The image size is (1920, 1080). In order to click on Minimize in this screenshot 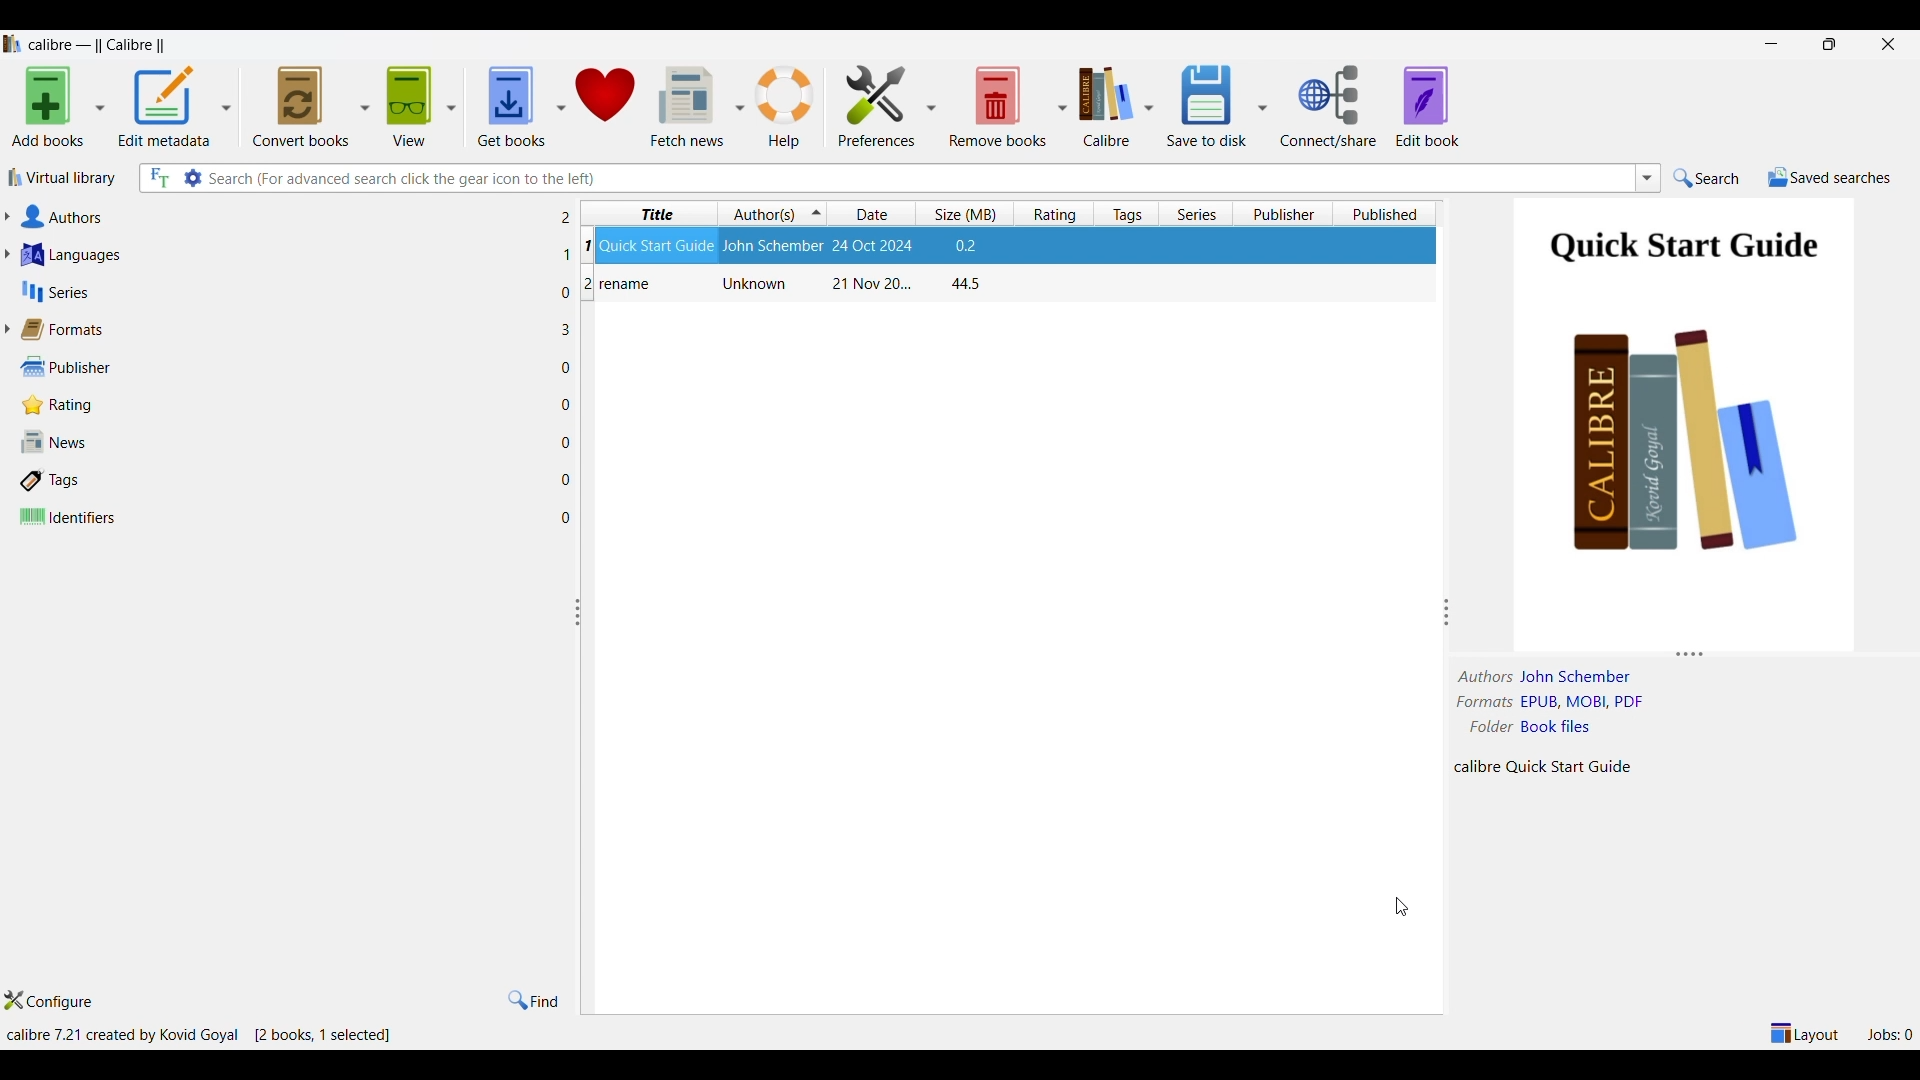, I will do `click(1771, 44)`.